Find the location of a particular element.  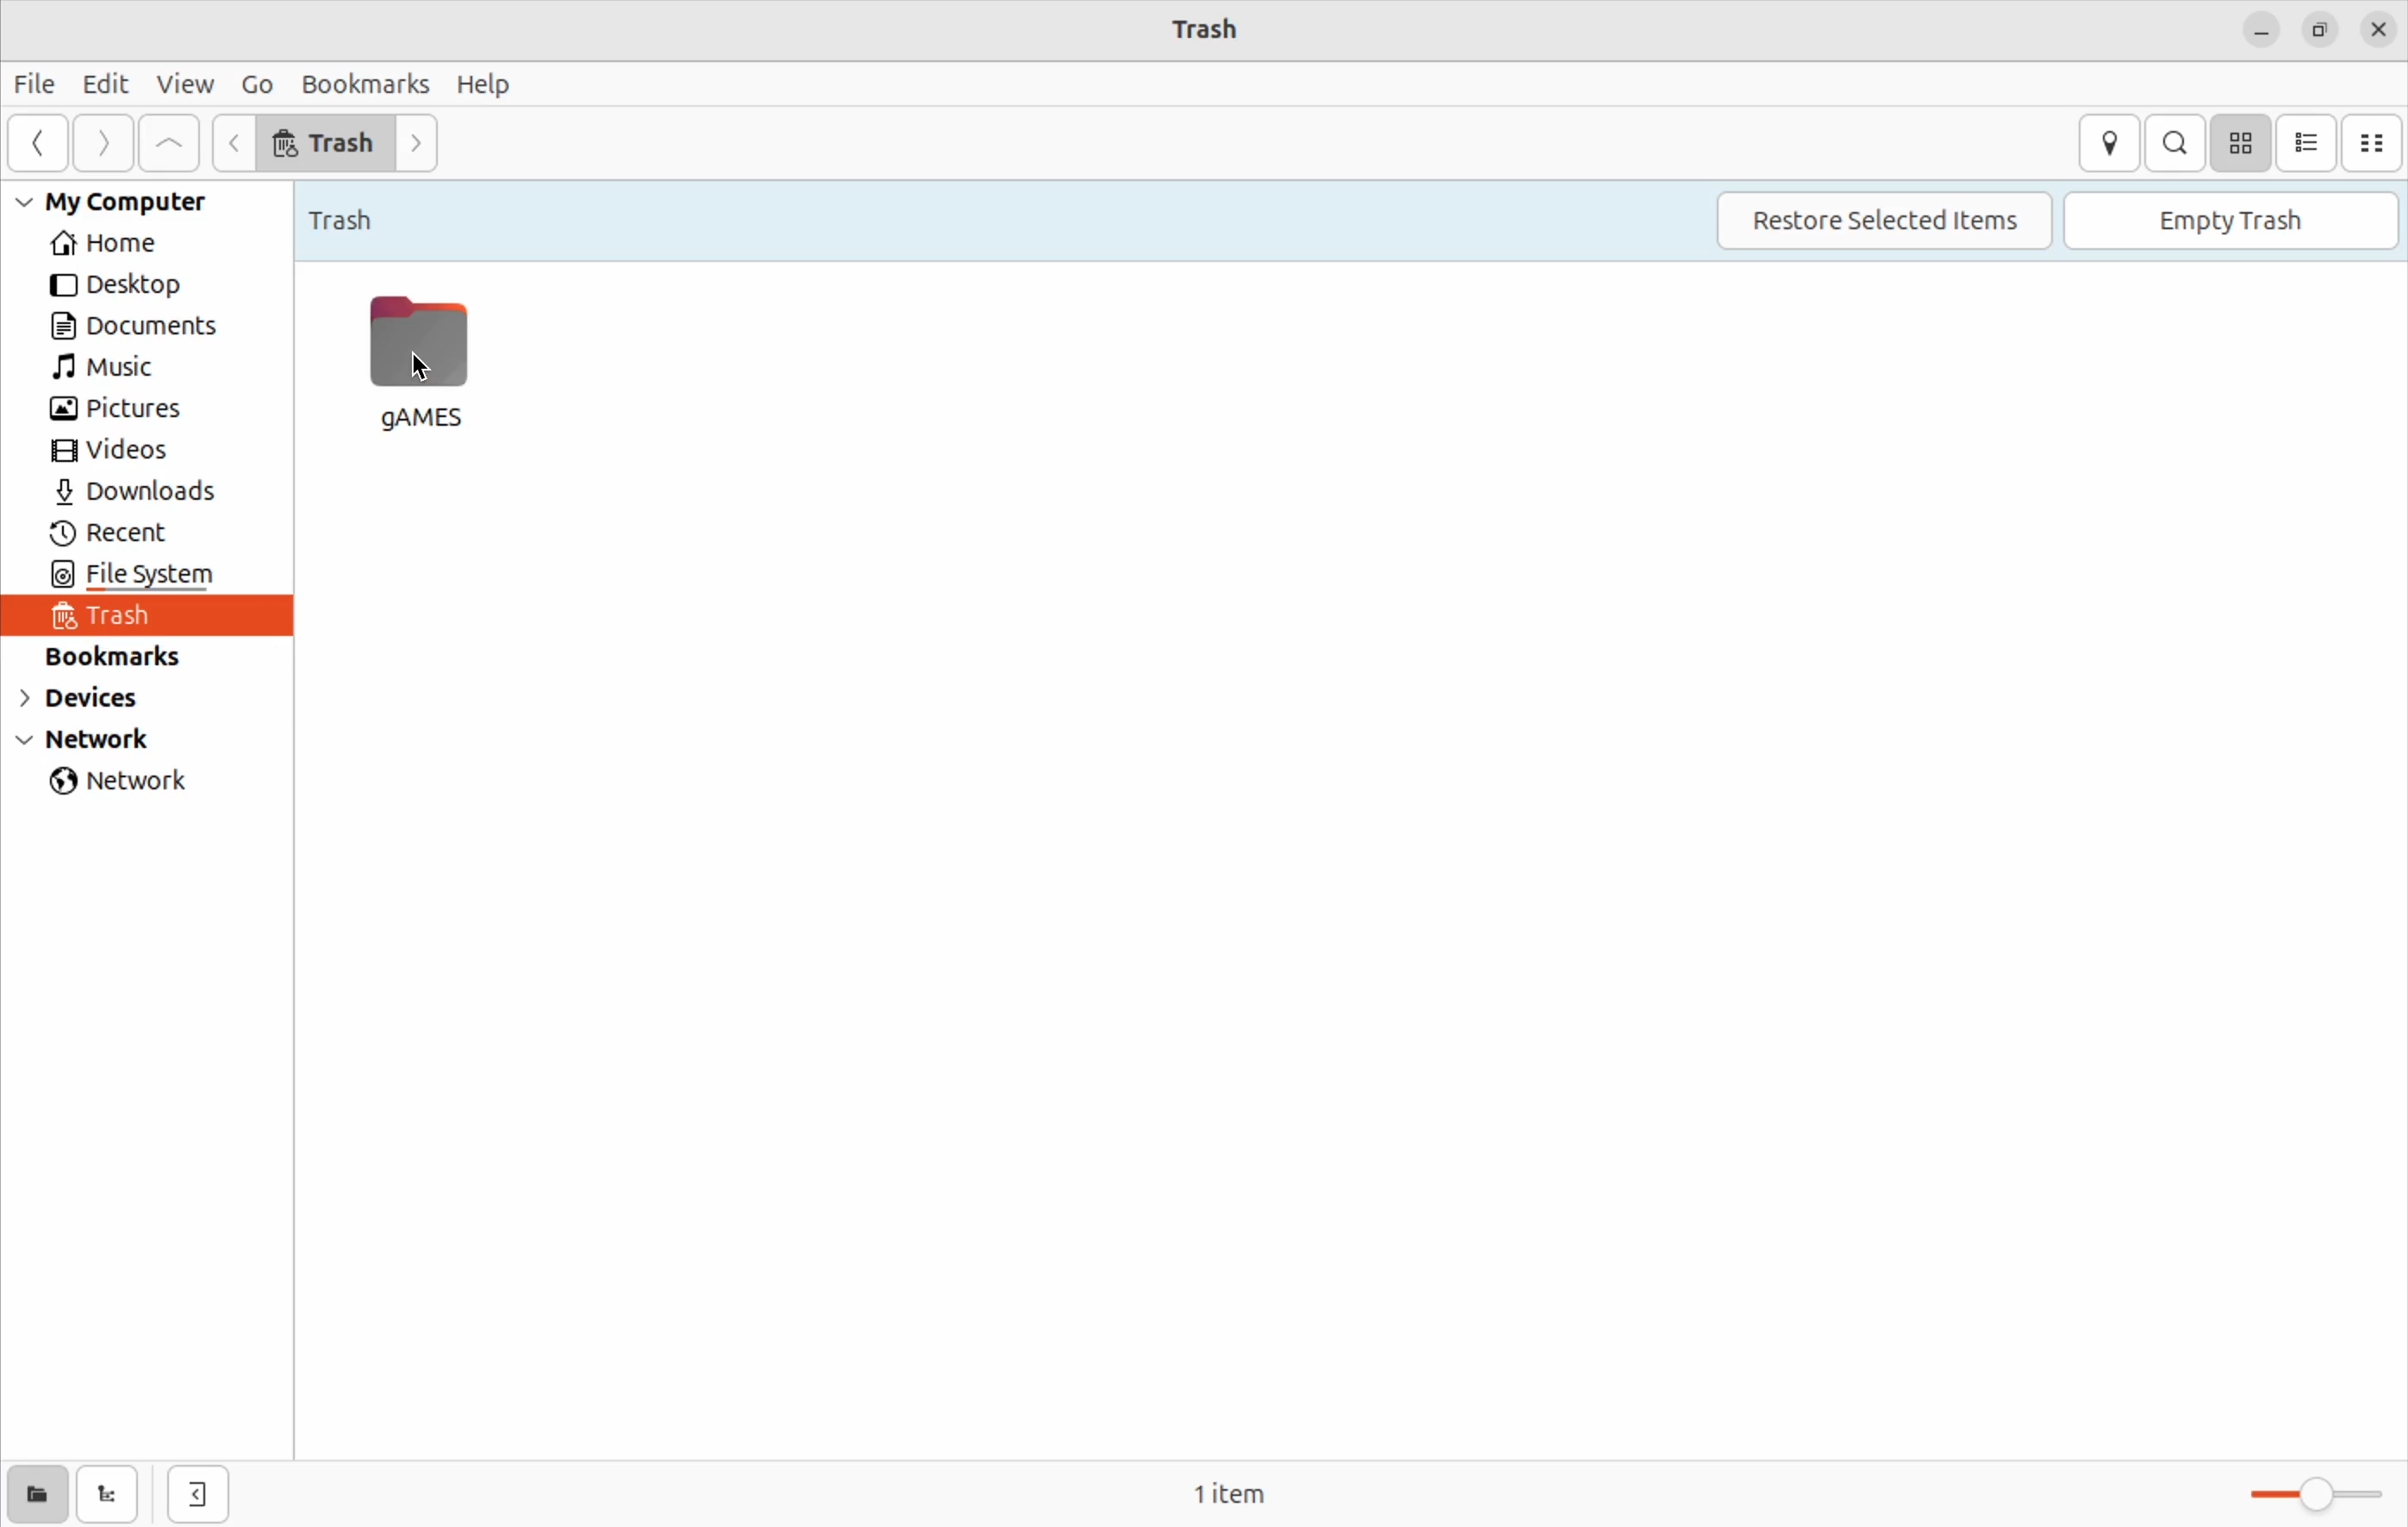

home is located at coordinates (138, 244).